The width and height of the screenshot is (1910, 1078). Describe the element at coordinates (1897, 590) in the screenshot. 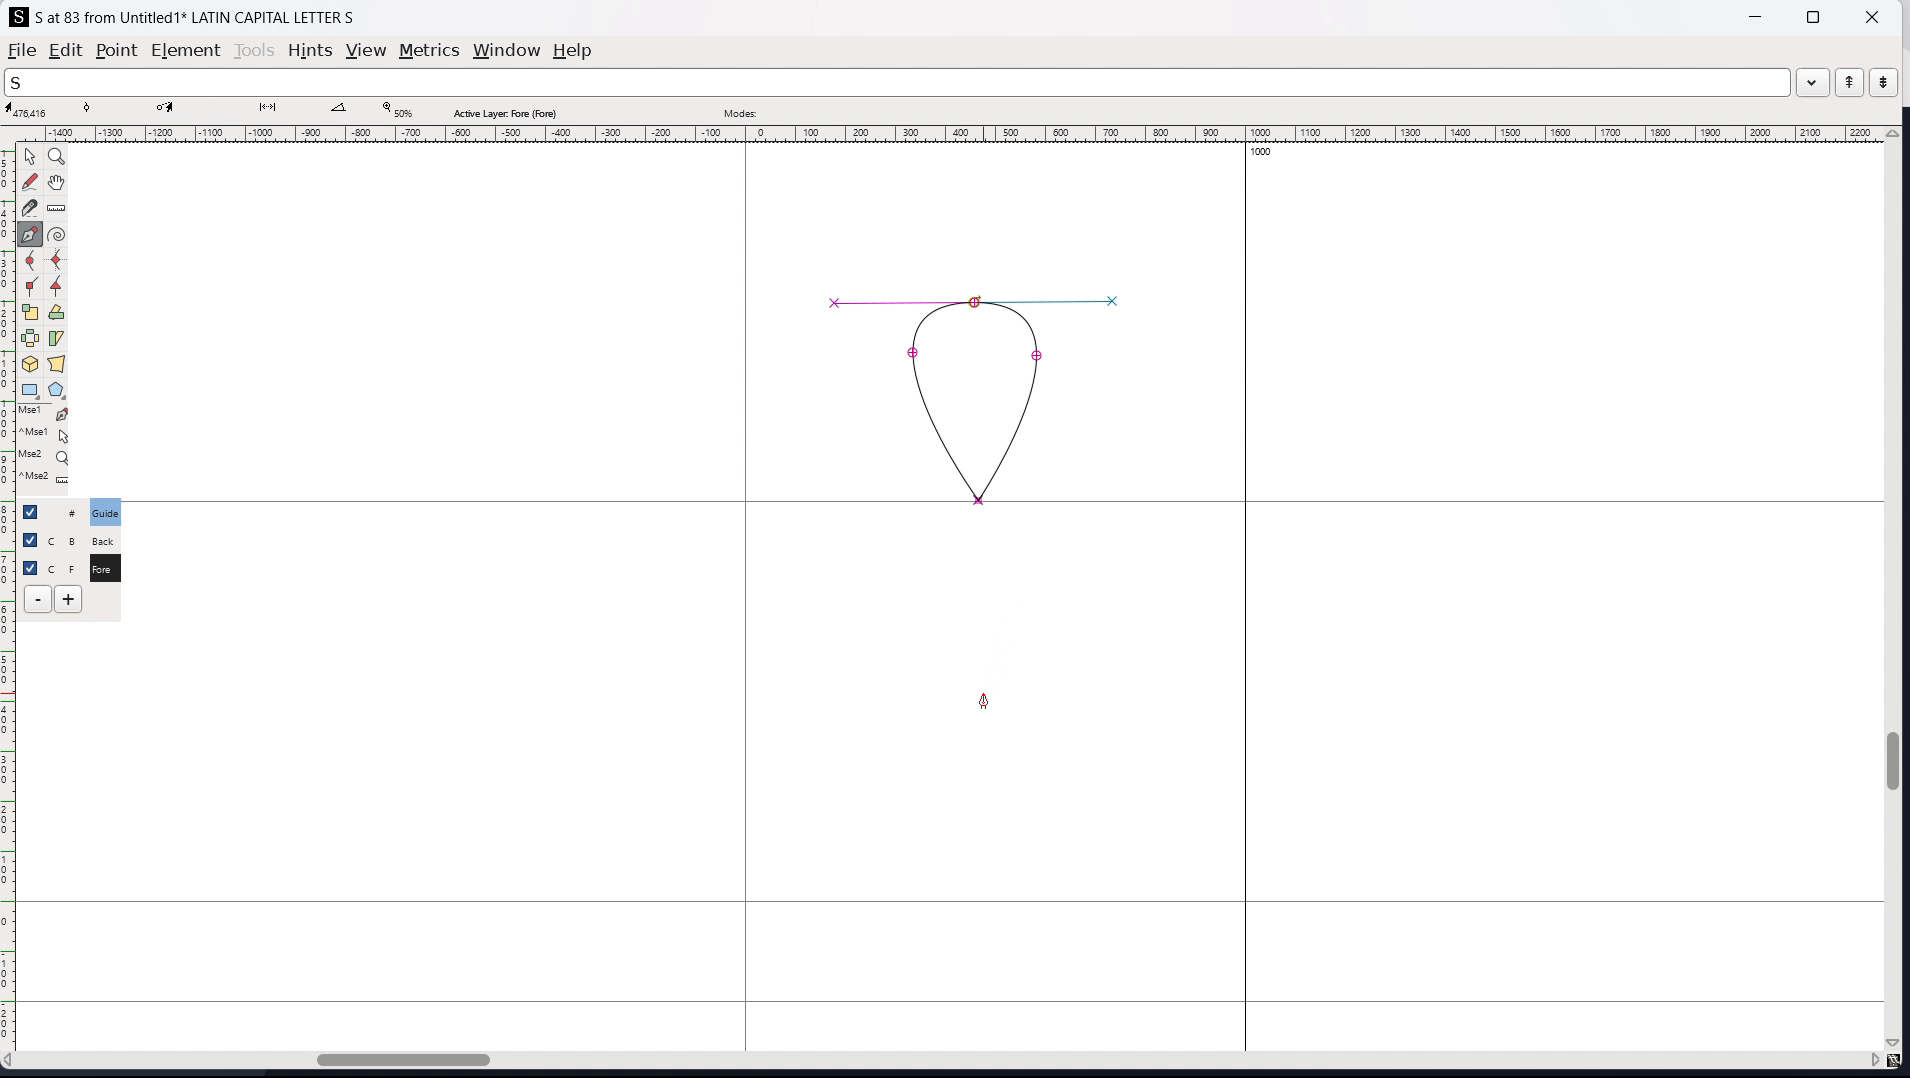

I see `vertical scrollbar` at that location.